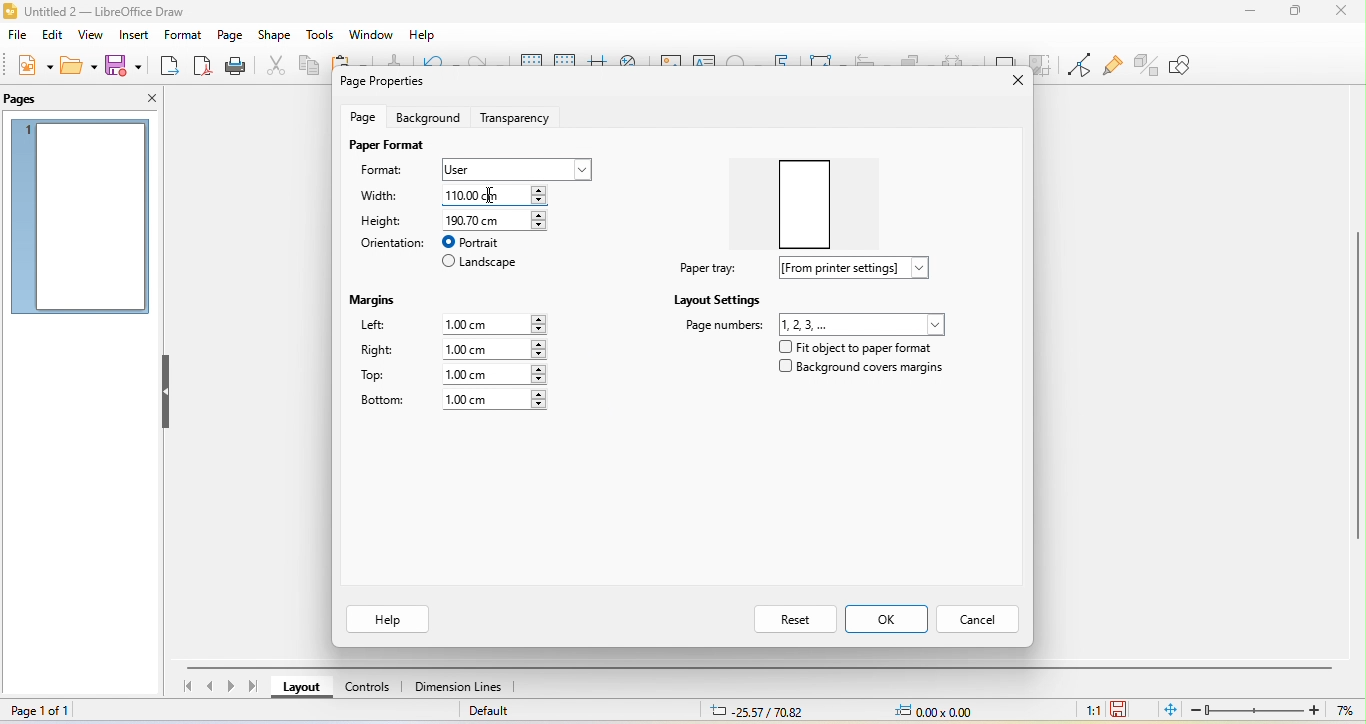  Describe the element at coordinates (257, 686) in the screenshot. I see `last page` at that location.